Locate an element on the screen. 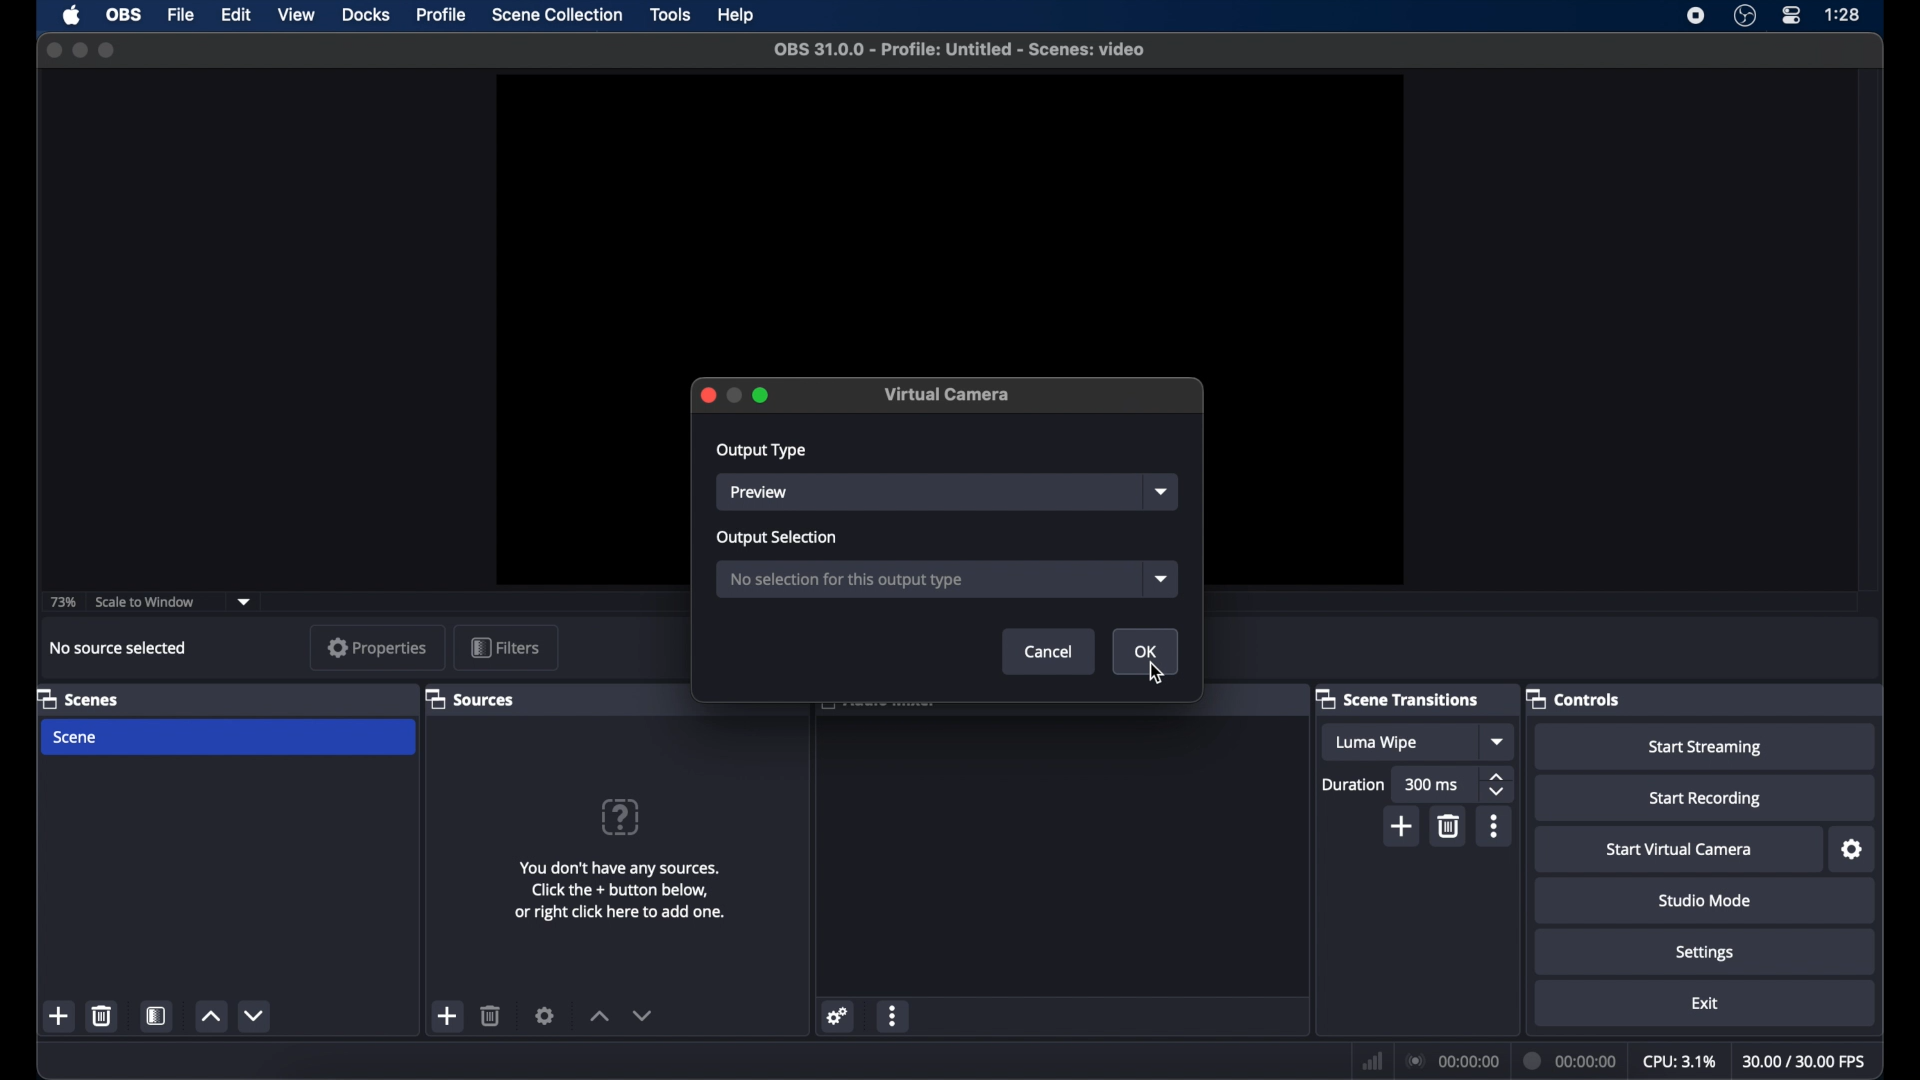  settings is located at coordinates (1850, 849).